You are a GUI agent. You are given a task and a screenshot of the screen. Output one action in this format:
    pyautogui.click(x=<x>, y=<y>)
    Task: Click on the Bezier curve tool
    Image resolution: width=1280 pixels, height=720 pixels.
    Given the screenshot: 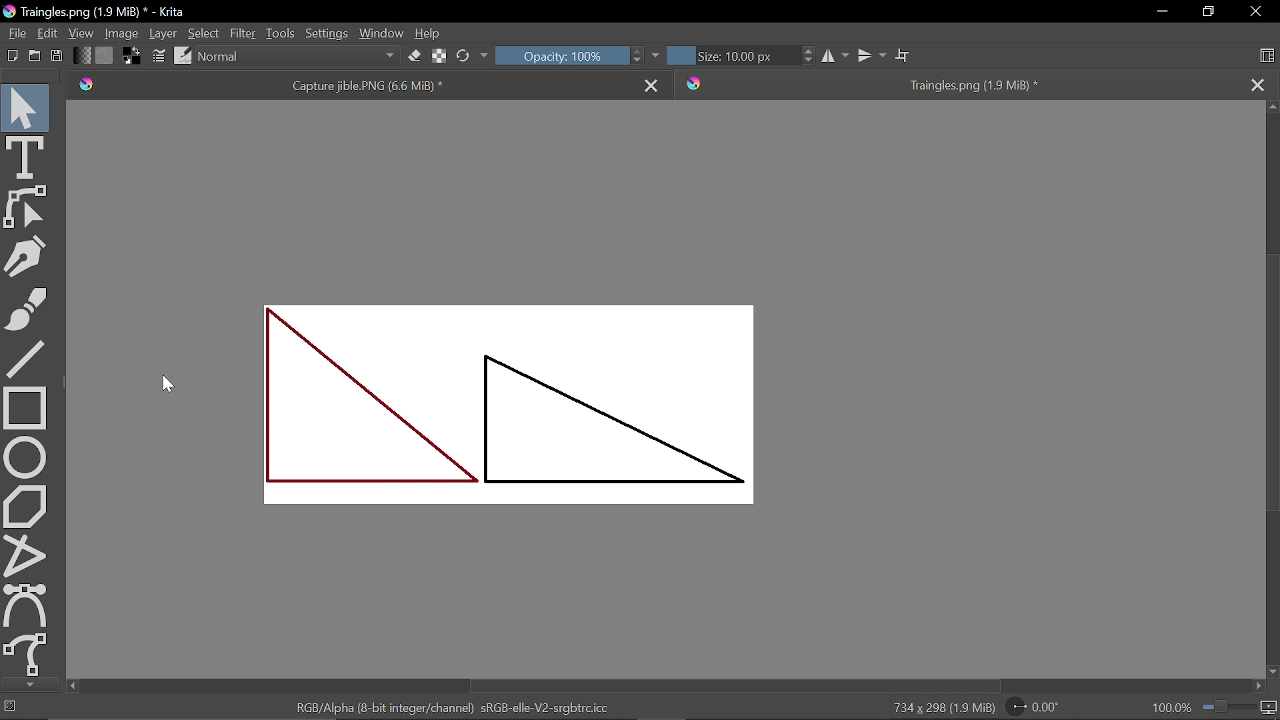 What is the action you would take?
    pyautogui.click(x=26, y=603)
    